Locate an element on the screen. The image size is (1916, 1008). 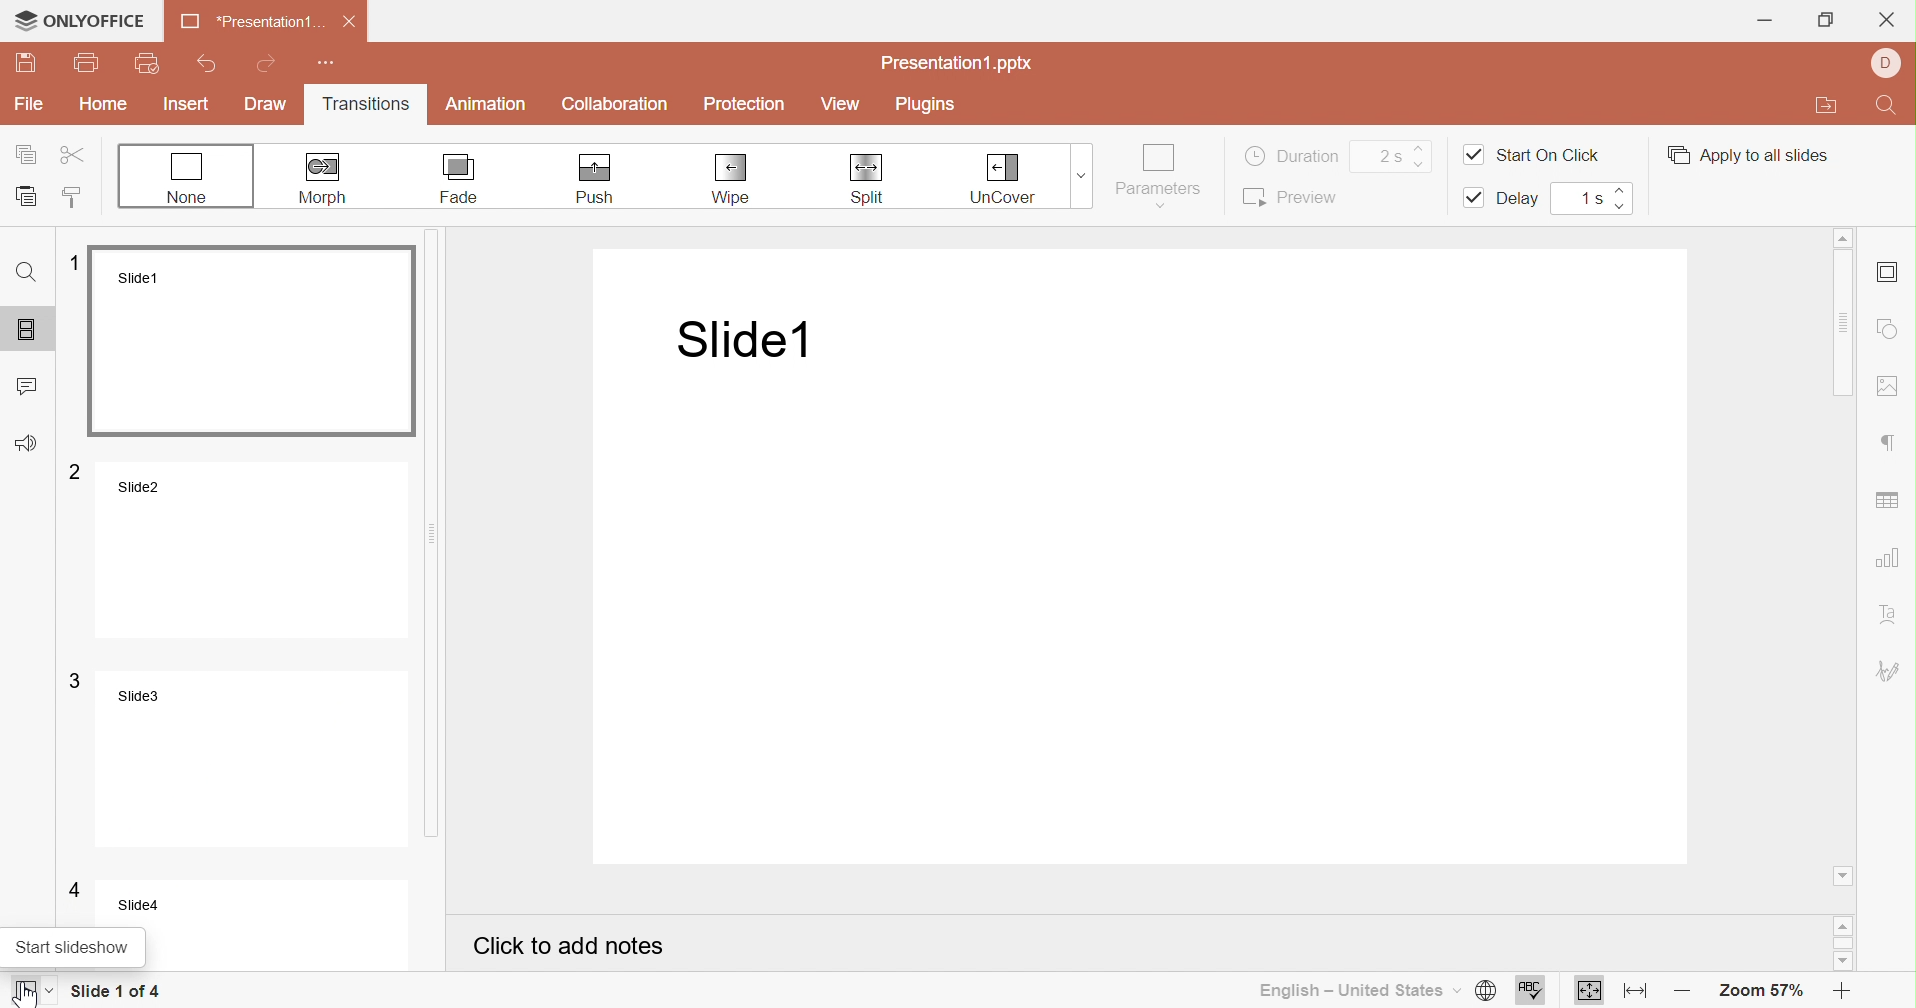
1s is located at coordinates (1590, 197).